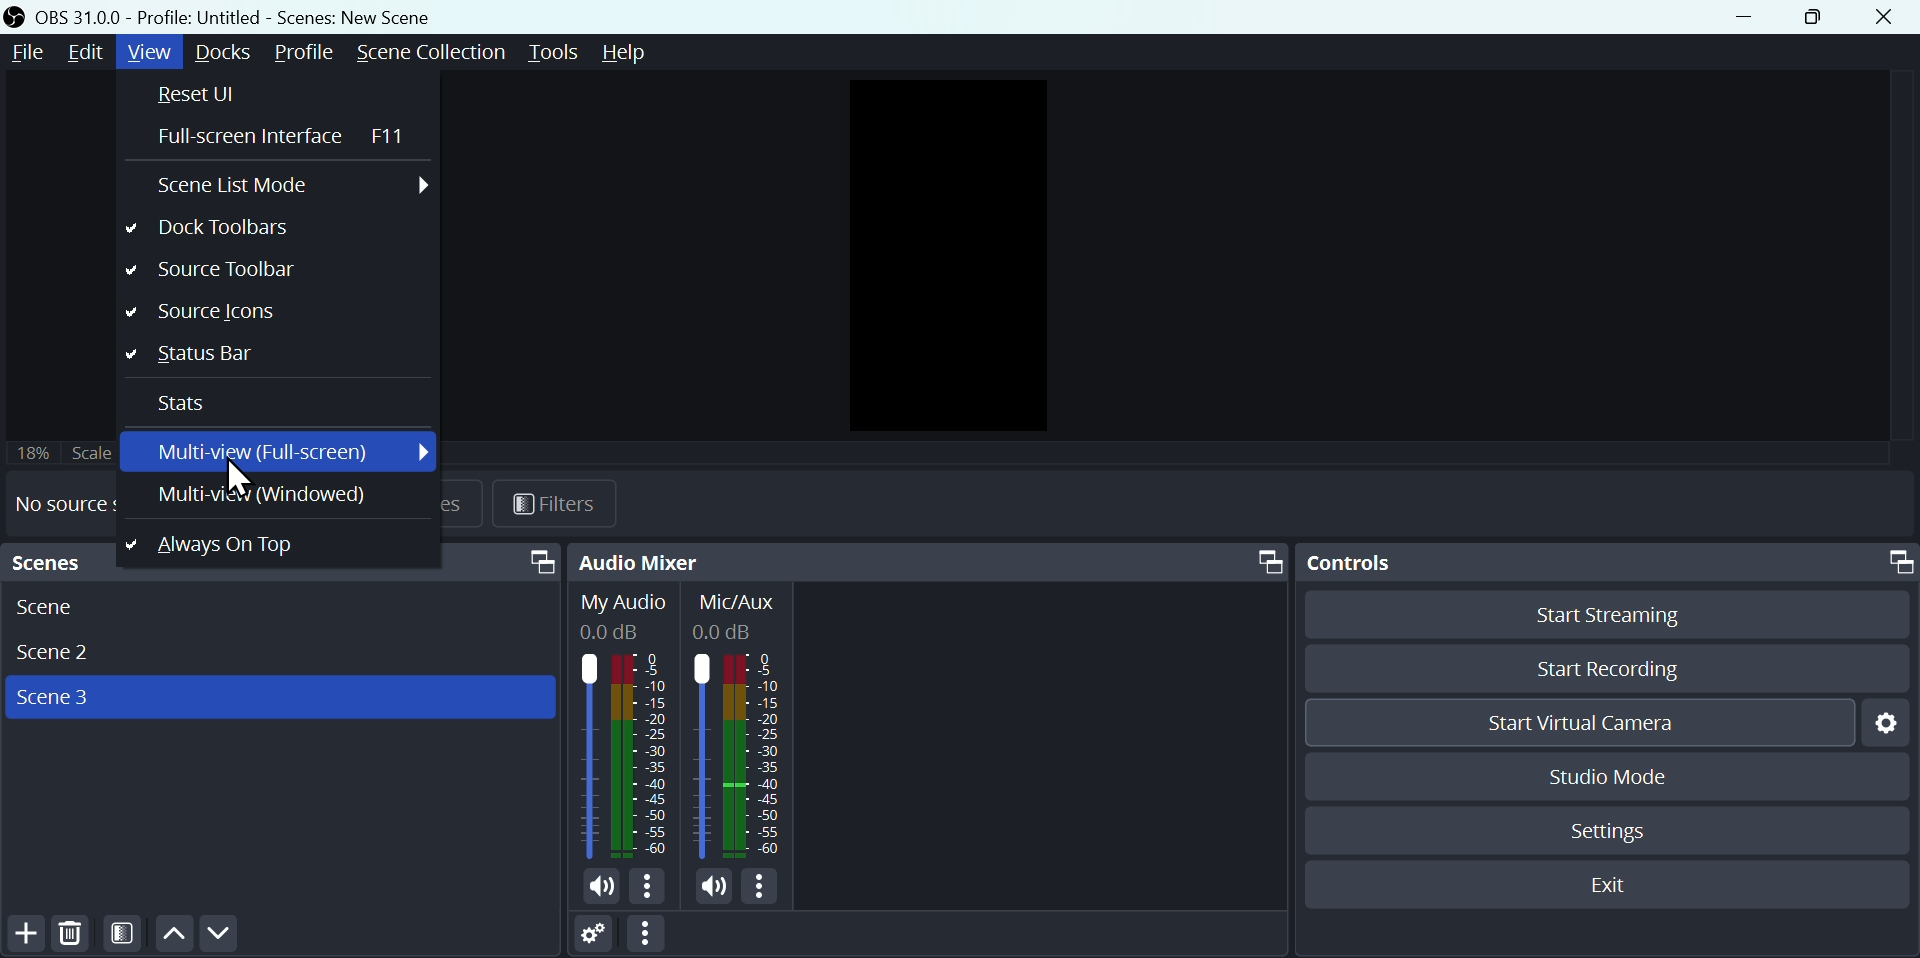 Image resolution: width=1920 pixels, height=958 pixels. Describe the element at coordinates (239, 478) in the screenshot. I see `Cursor` at that location.